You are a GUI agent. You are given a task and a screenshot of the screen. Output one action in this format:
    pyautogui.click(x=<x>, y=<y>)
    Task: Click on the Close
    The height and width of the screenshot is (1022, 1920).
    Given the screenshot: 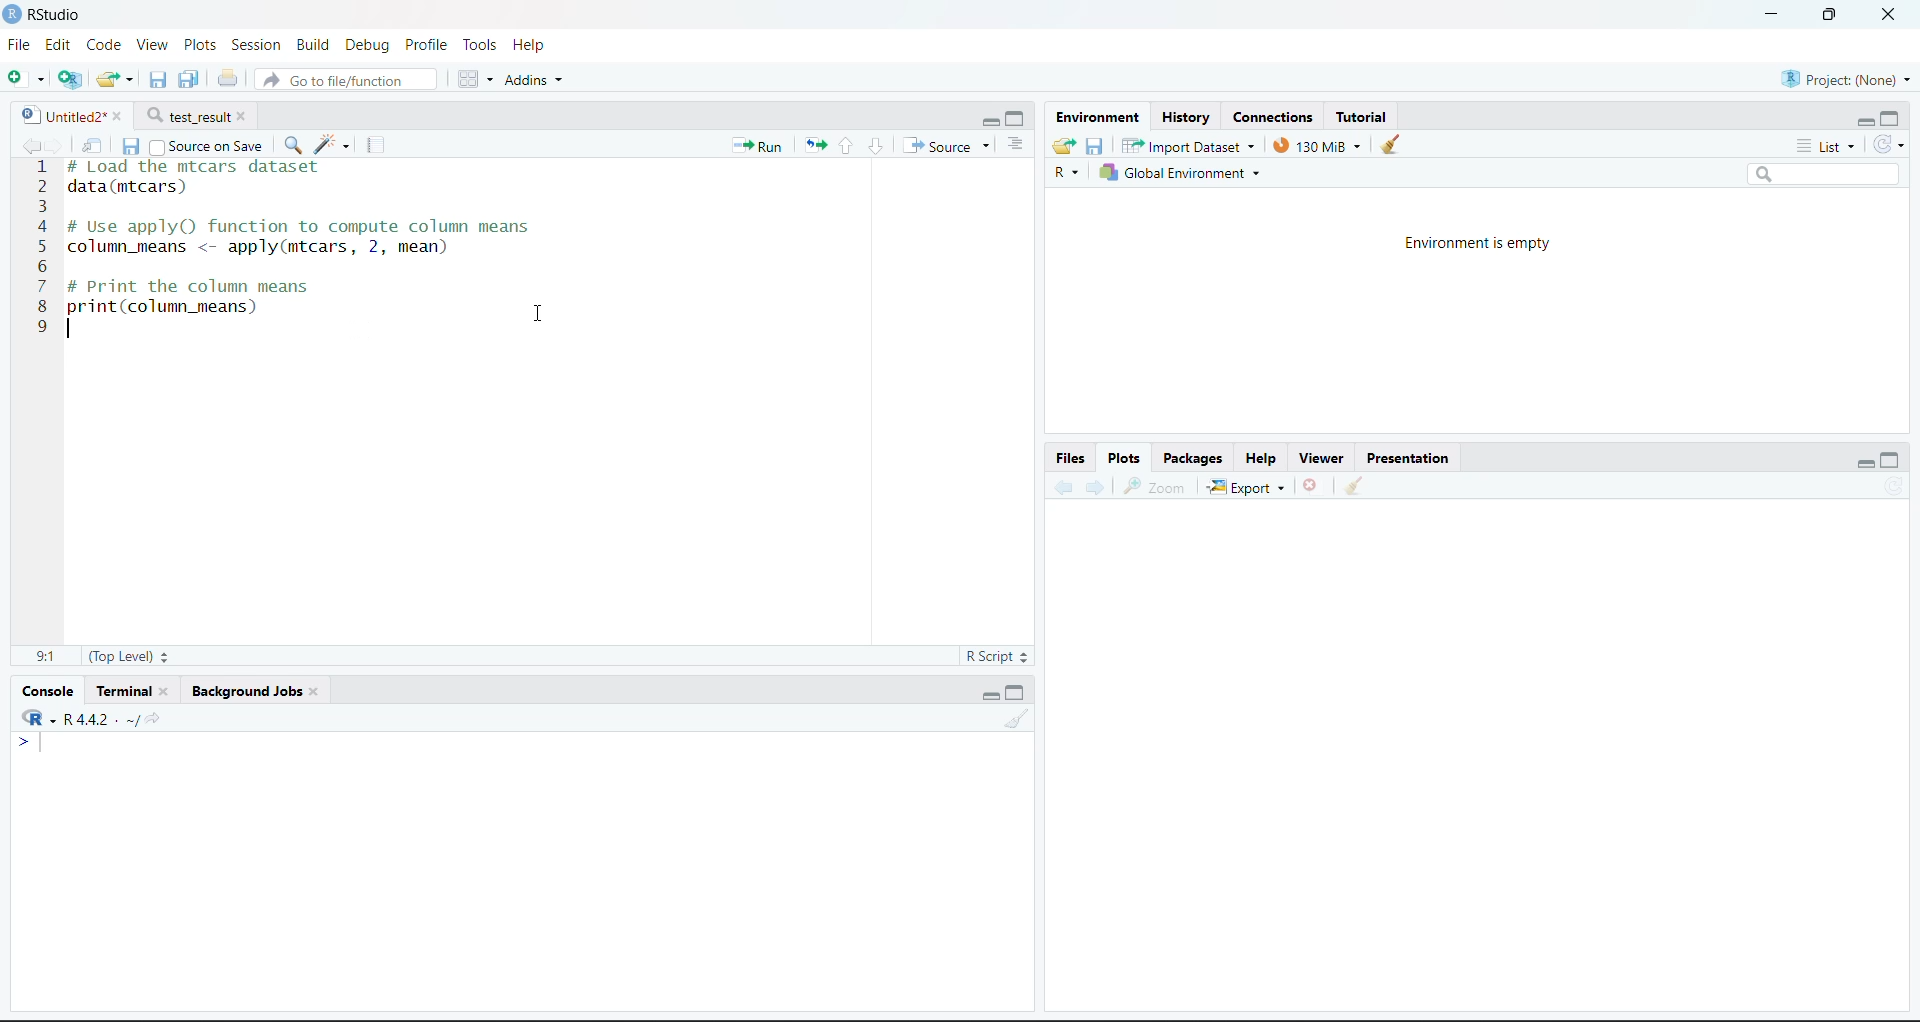 What is the action you would take?
    pyautogui.click(x=1883, y=17)
    